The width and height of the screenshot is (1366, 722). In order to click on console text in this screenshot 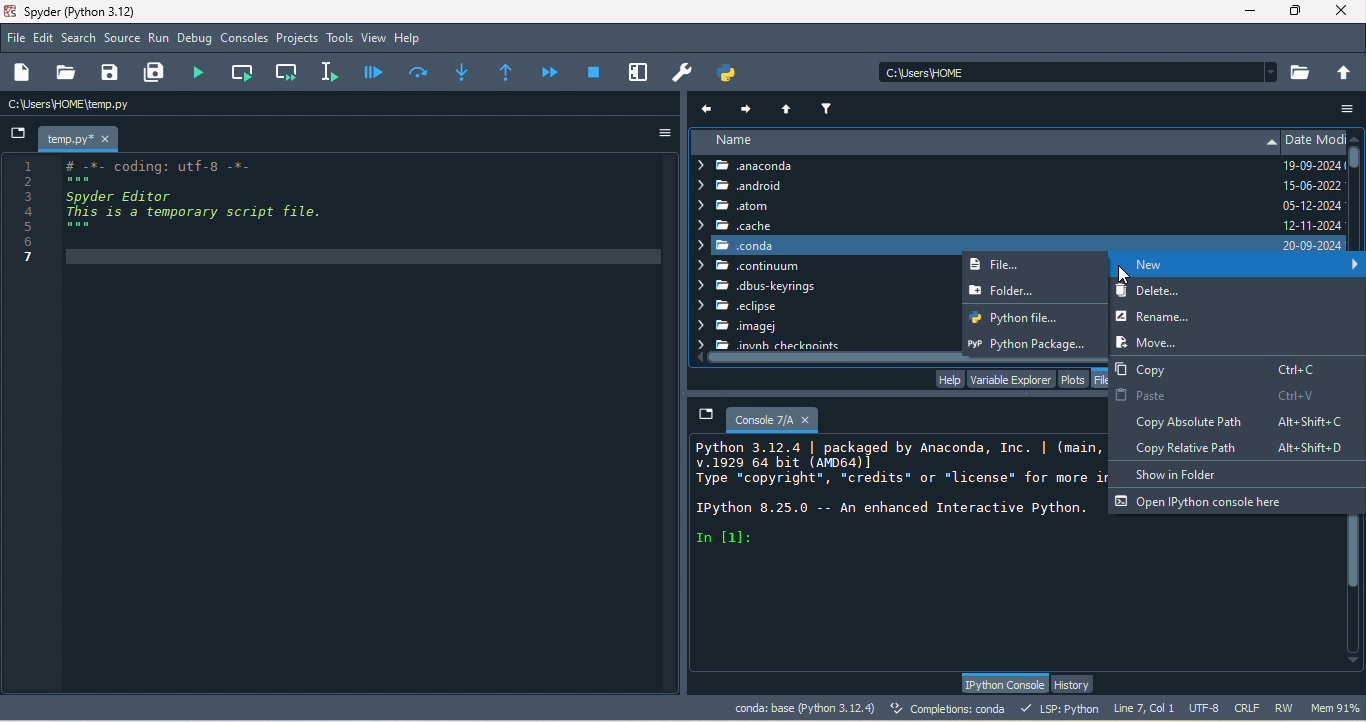, I will do `click(898, 493)`.